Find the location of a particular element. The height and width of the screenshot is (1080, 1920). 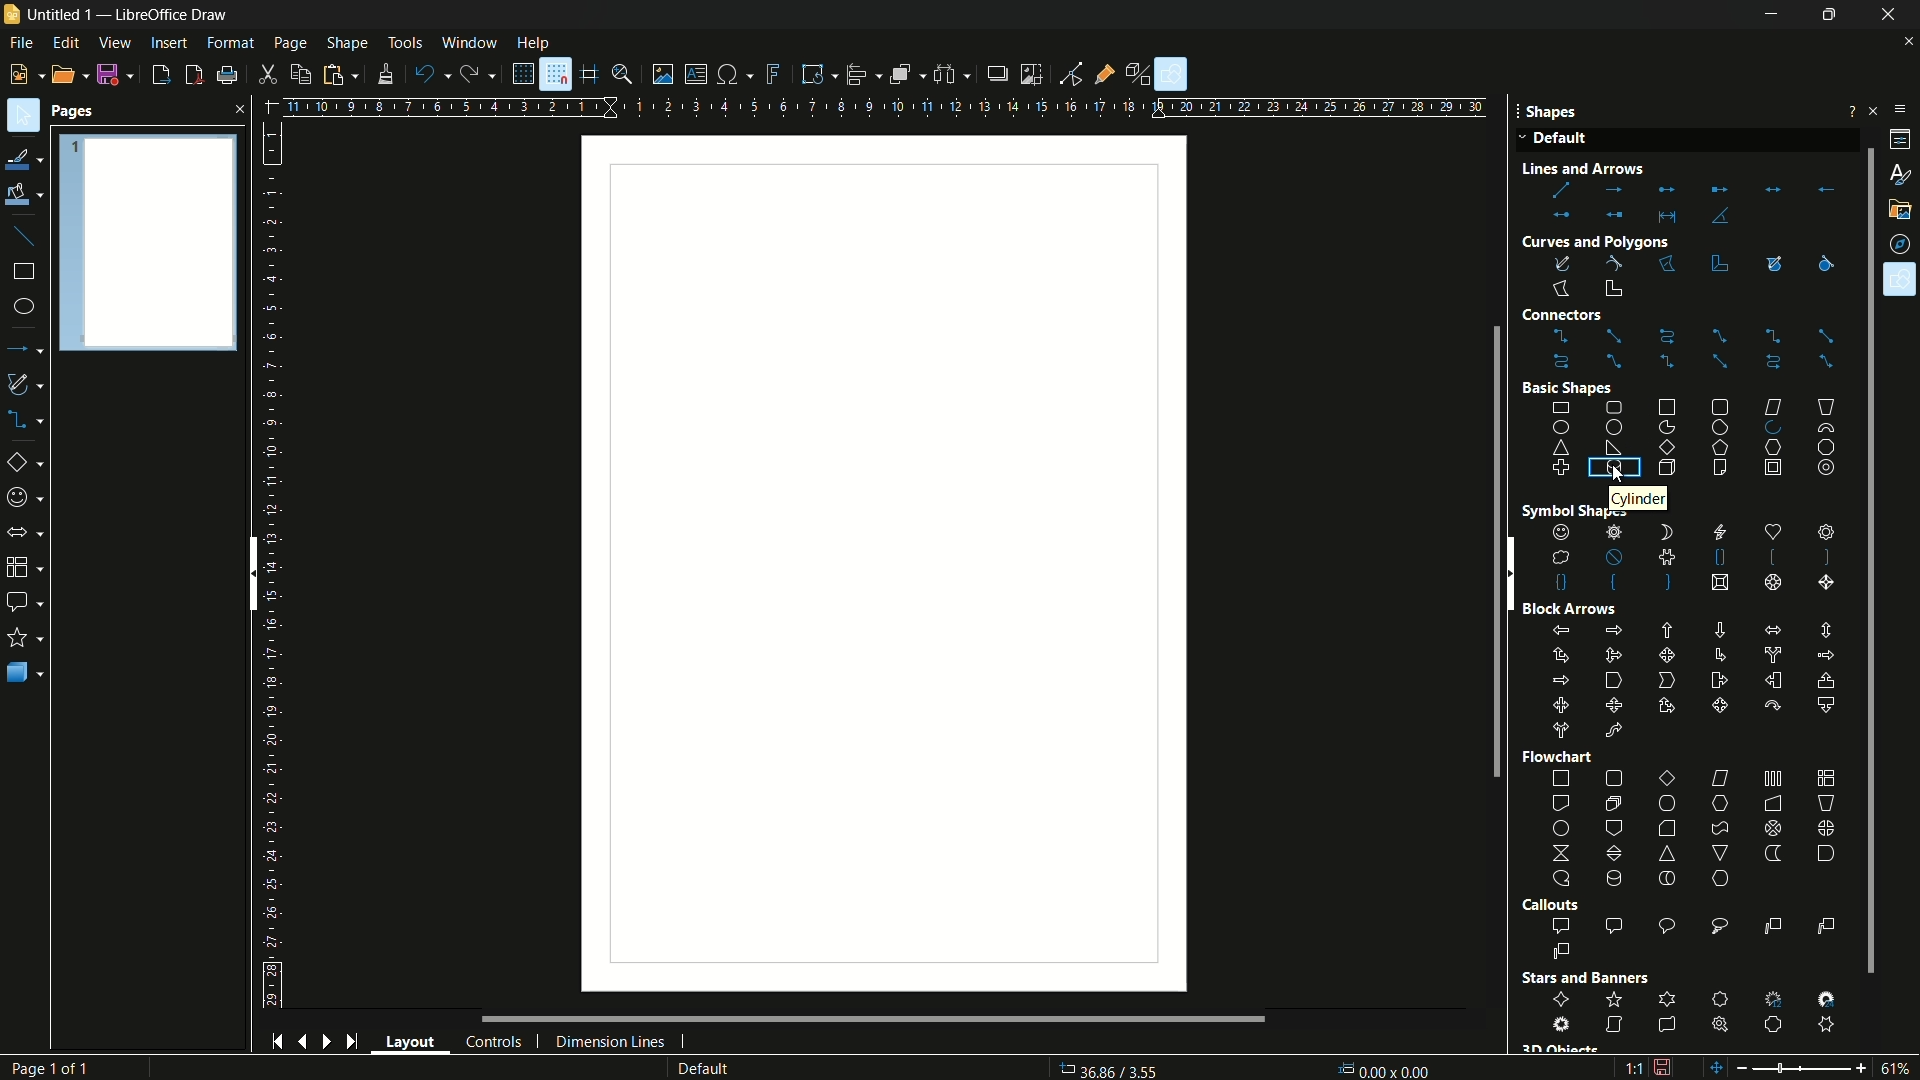

scaling factor is located at coordinates (1633, 1071).